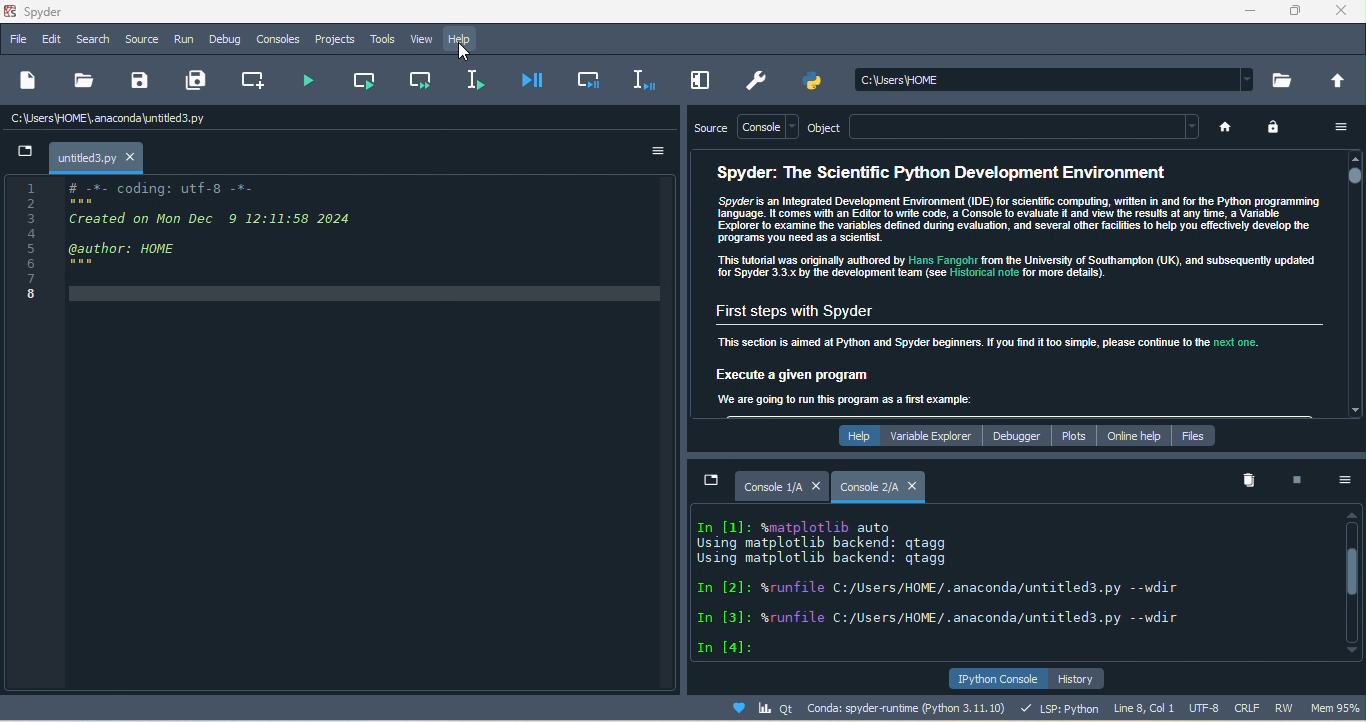 Image resolution: width=1366 pixels, height=722 pixels. Describe the element at coordinates (1345, 483) in the screenshot. I see `option` at that location.